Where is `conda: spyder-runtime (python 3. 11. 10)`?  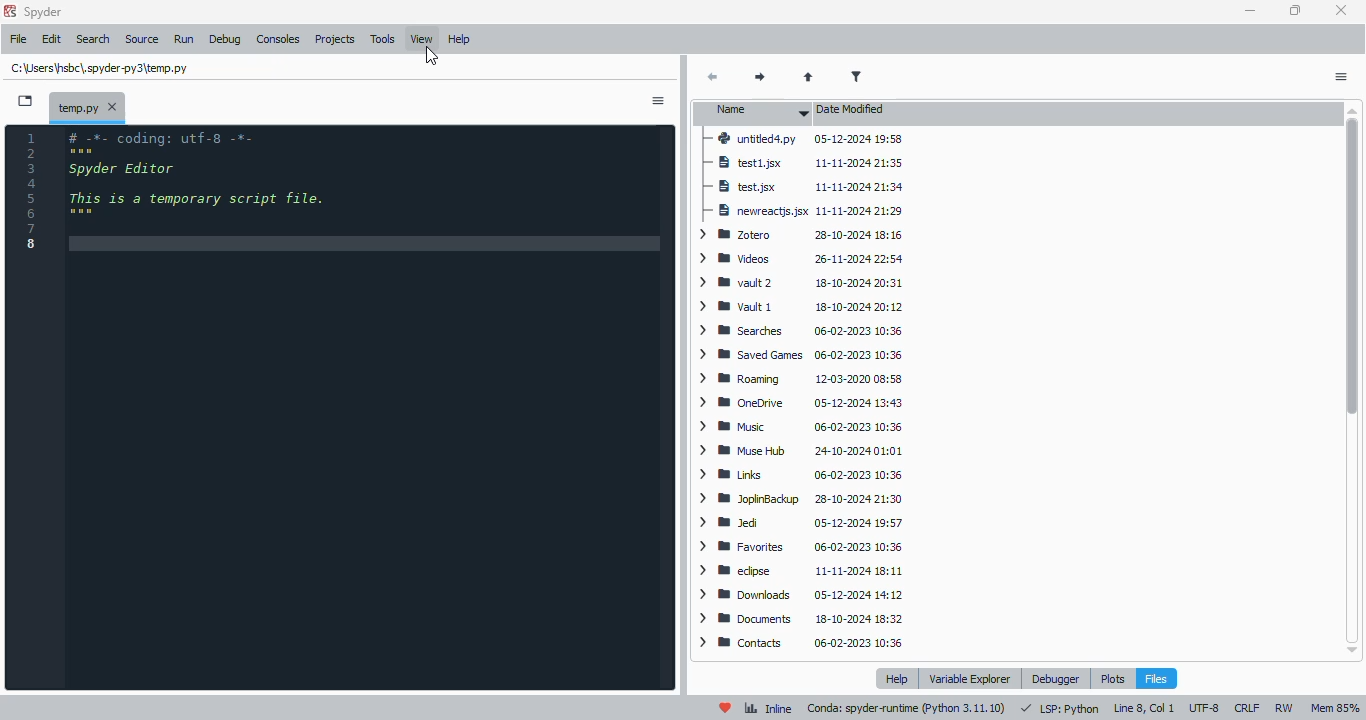 conda: spyder-runtime (python 3. 11. 10) is located at coordinates (907, 709).